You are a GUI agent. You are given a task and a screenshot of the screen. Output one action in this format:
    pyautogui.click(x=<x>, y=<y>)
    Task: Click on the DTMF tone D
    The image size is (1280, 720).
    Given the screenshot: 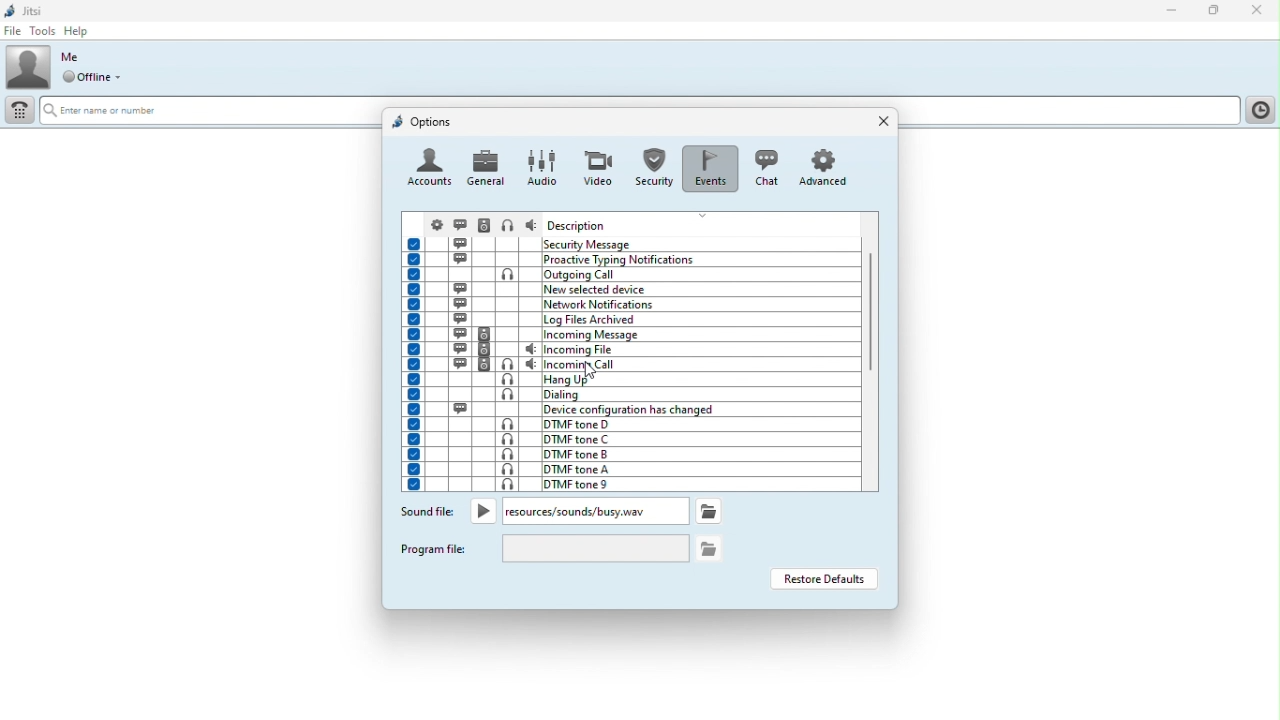 What is the action you would take?
    pyautogui.click(x=1475, y=840)
    